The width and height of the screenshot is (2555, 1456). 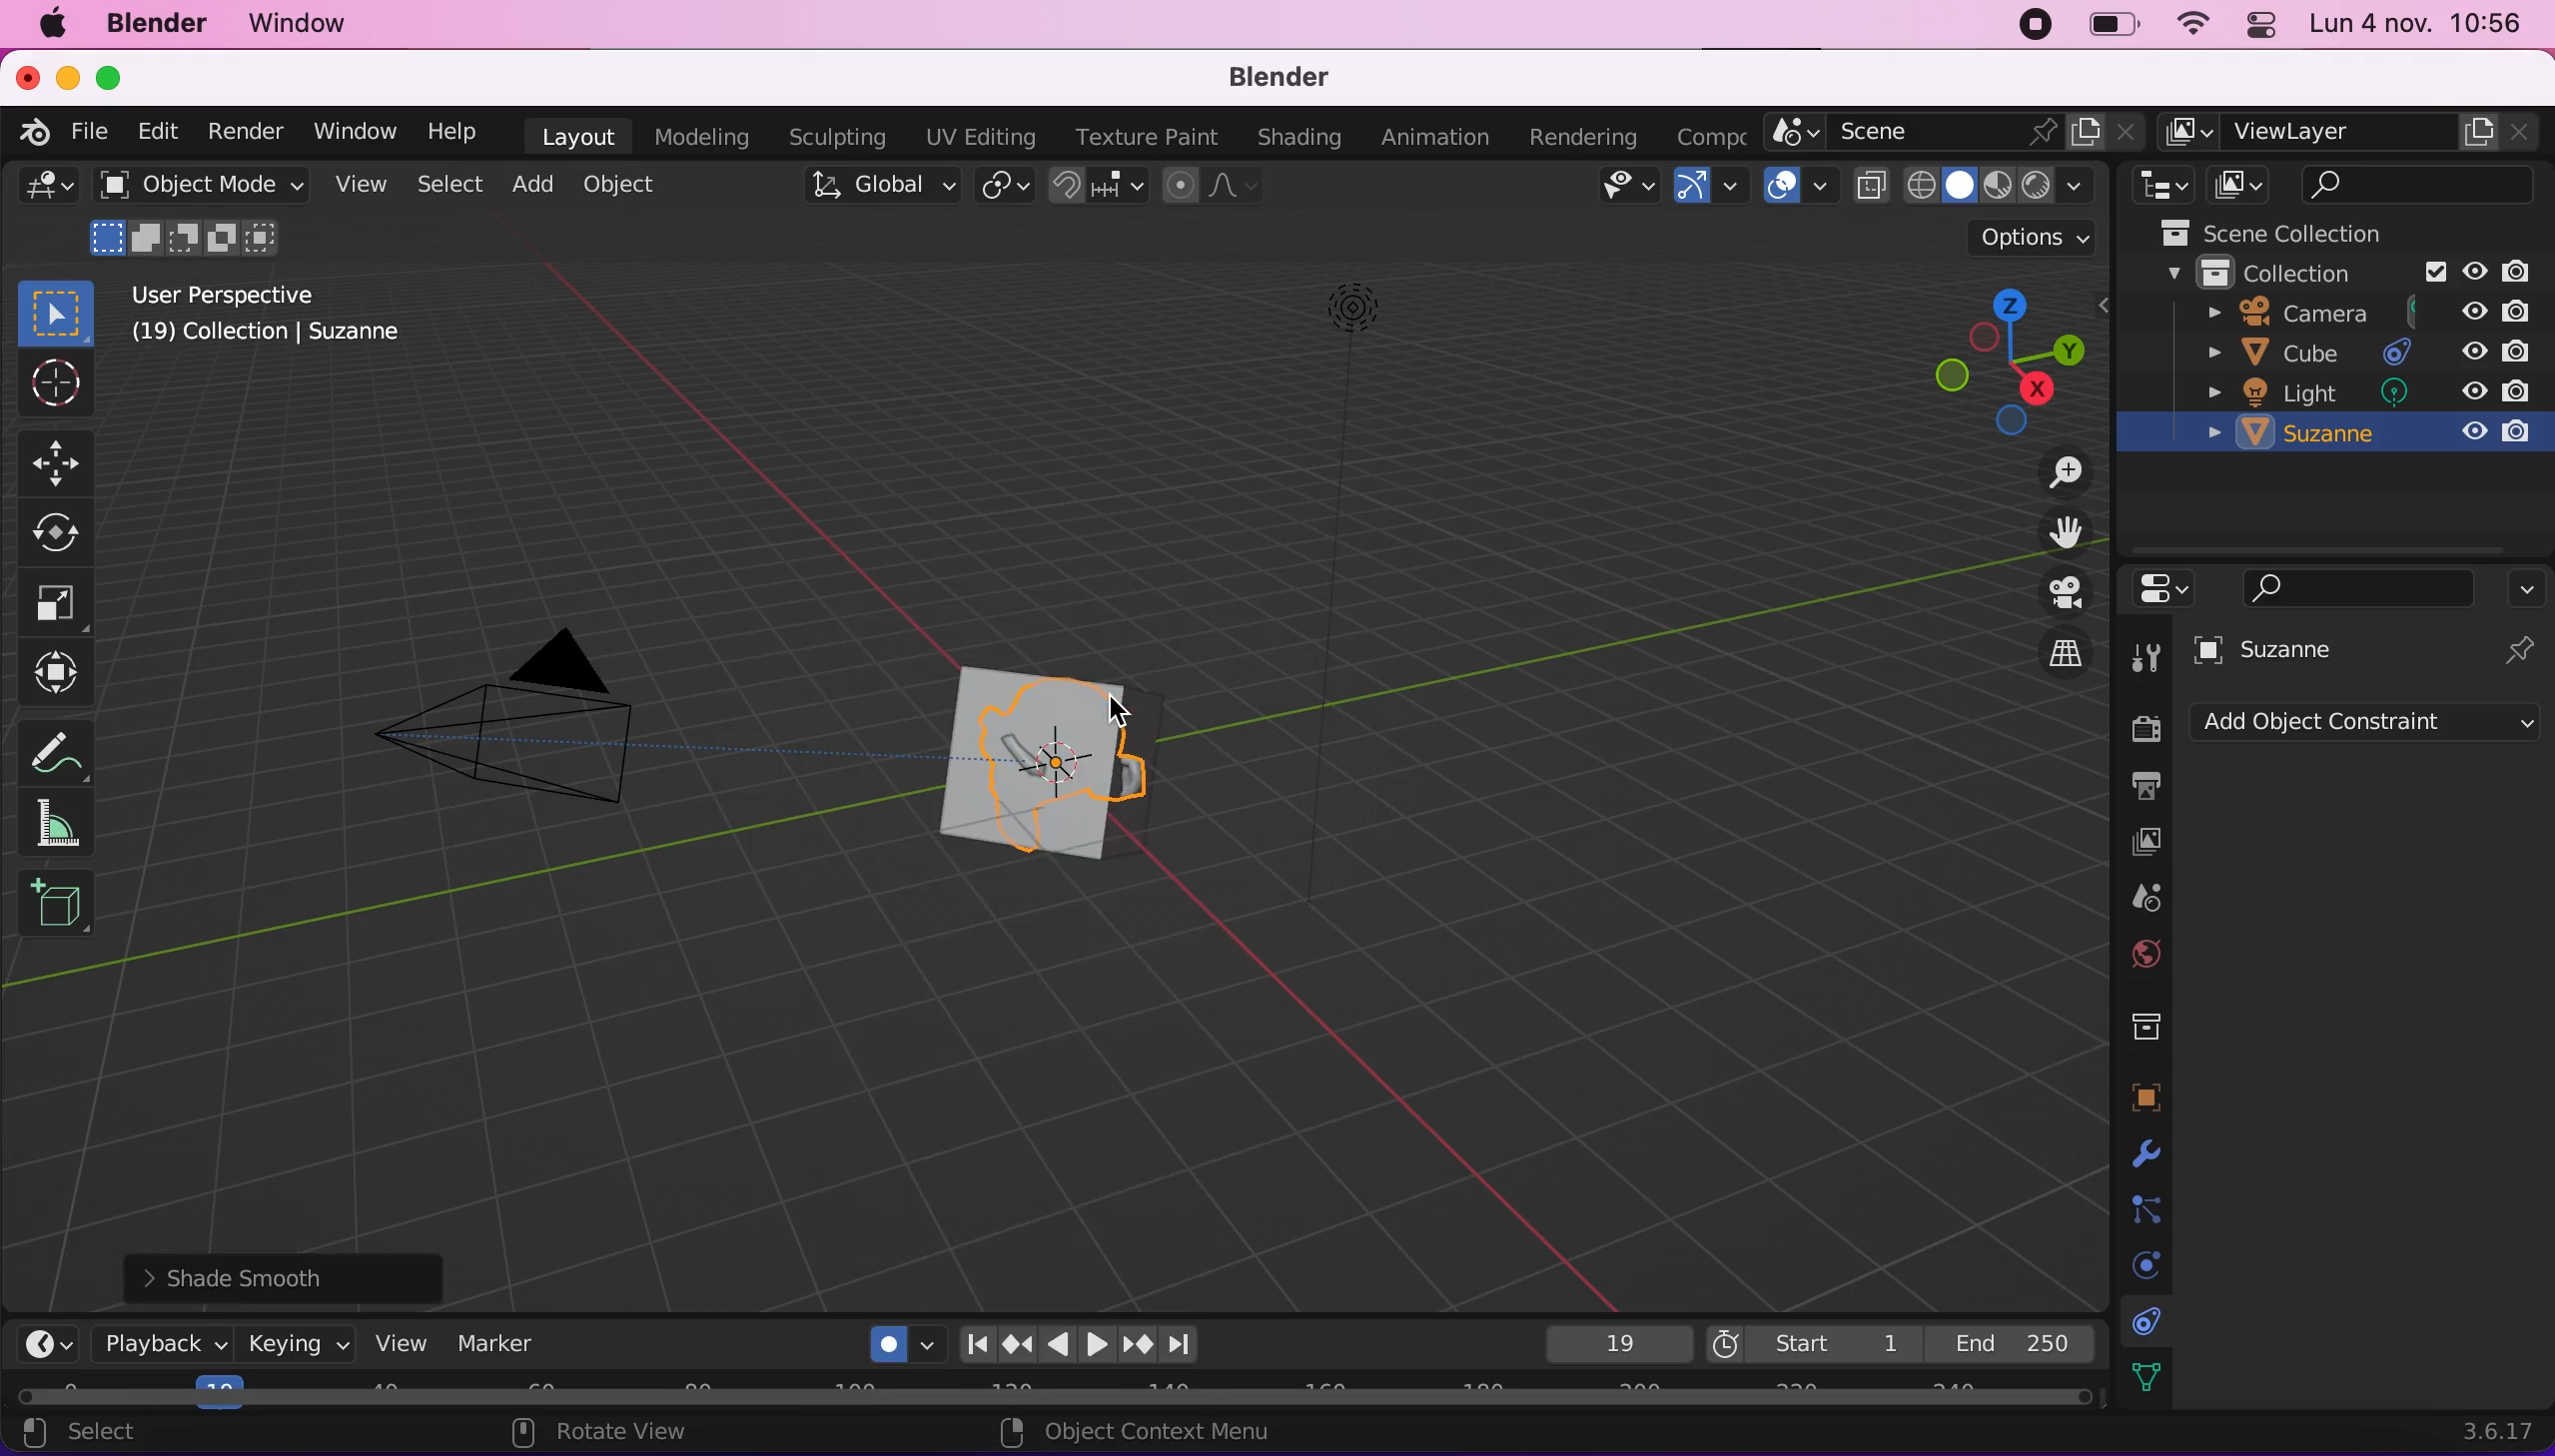 What do you see at coordinates (2143, 652) in the screenshot?
I see `tool` at bounding box center [2143, 652].